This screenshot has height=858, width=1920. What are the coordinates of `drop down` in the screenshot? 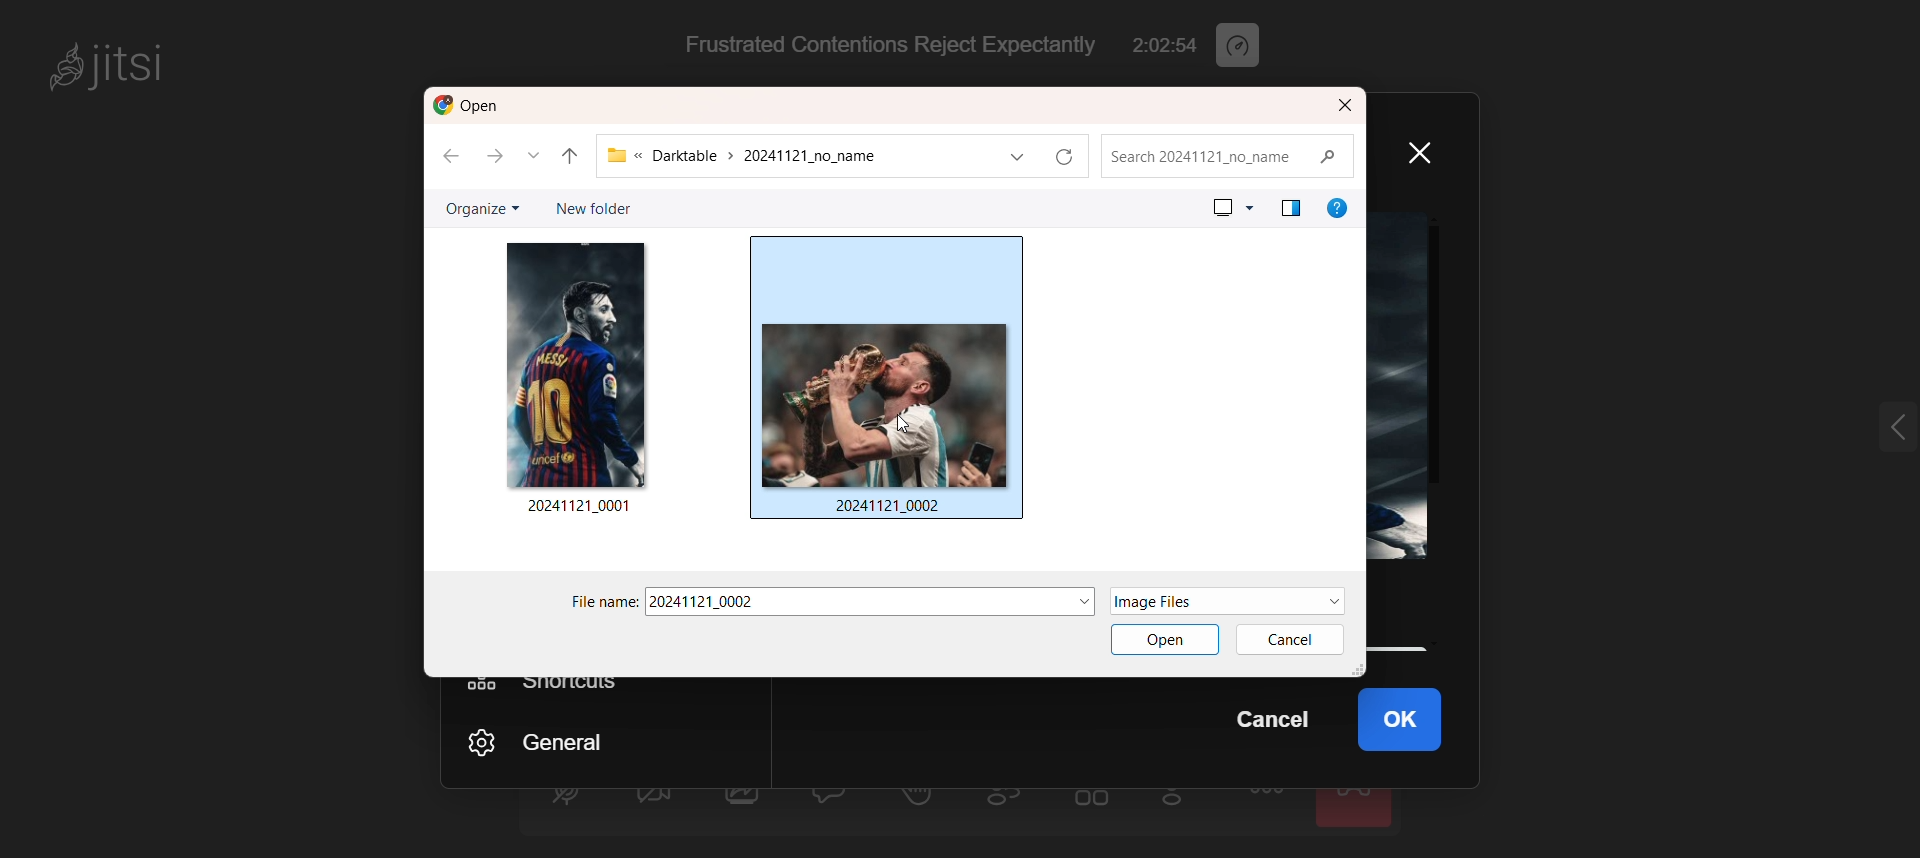 It's located at (538, 157).